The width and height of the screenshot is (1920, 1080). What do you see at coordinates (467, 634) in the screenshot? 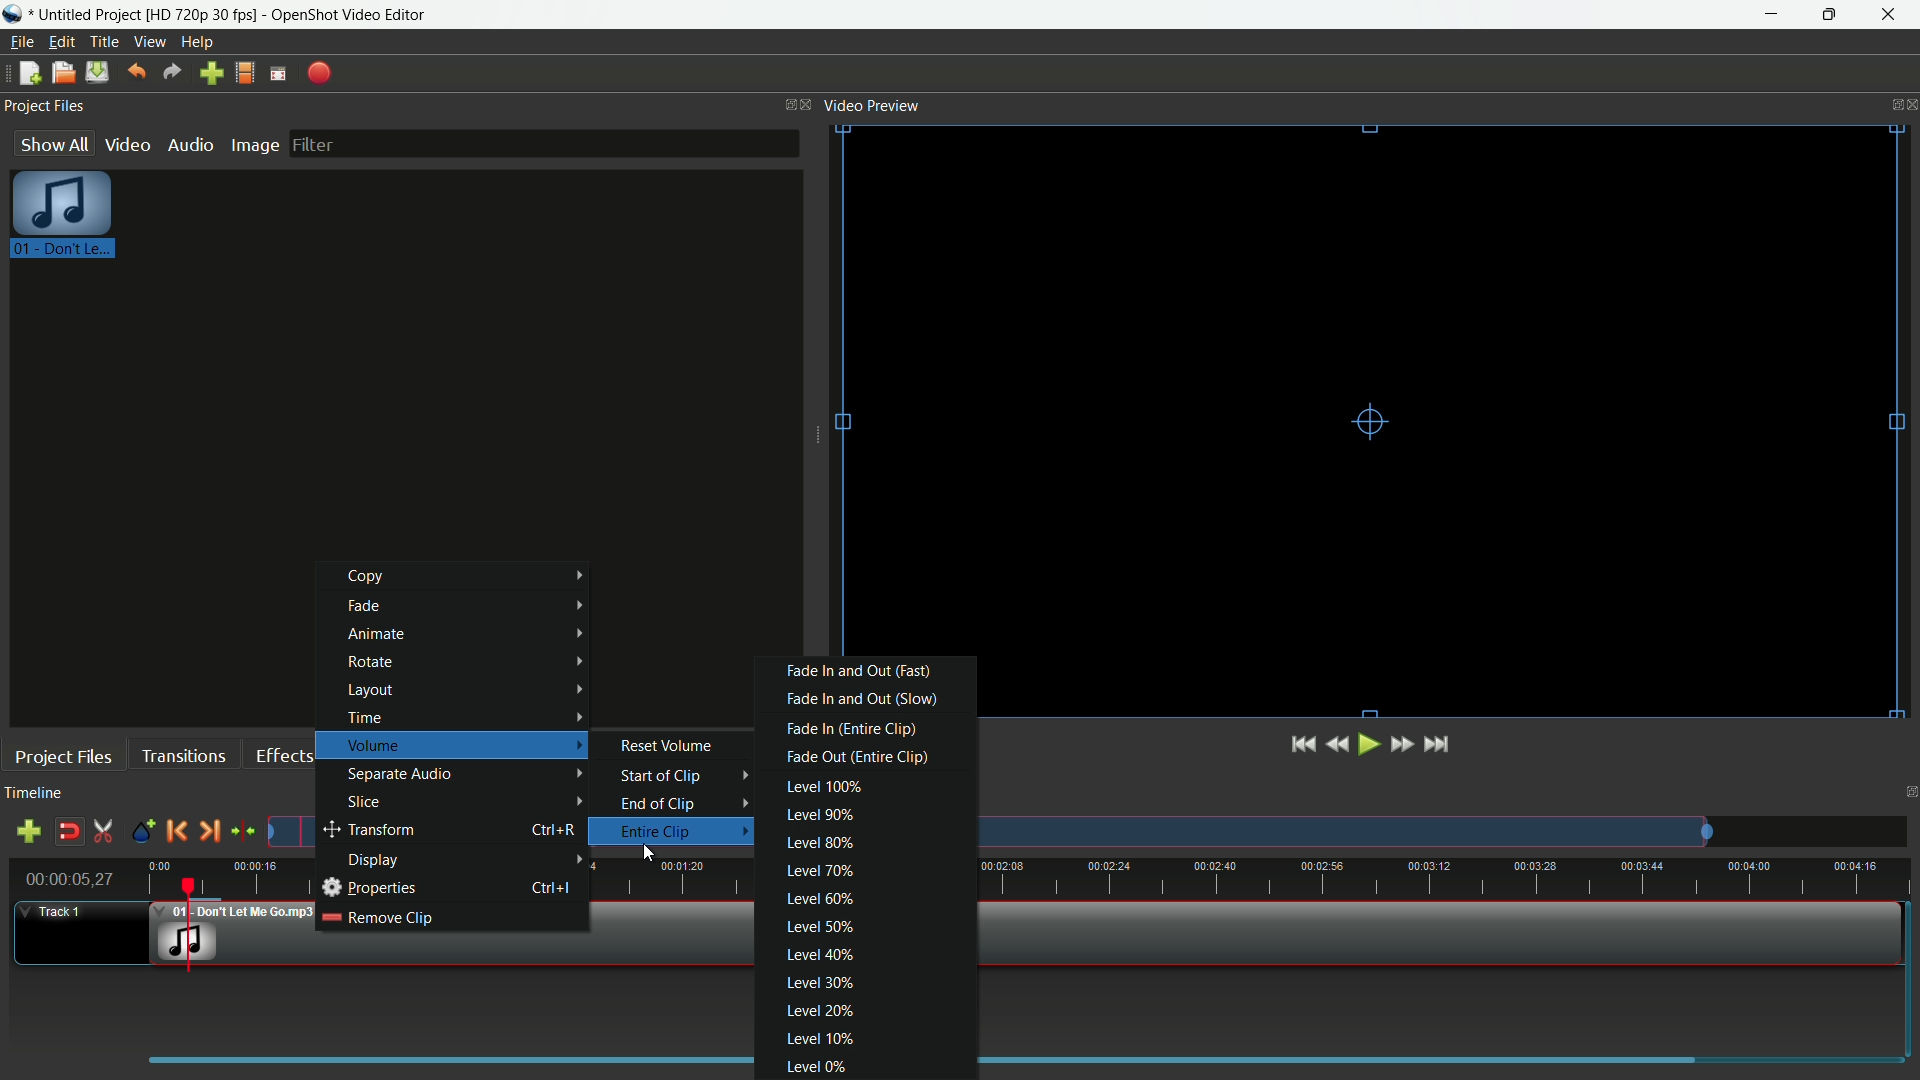
I see `animate` at bounding box center [467, 634].